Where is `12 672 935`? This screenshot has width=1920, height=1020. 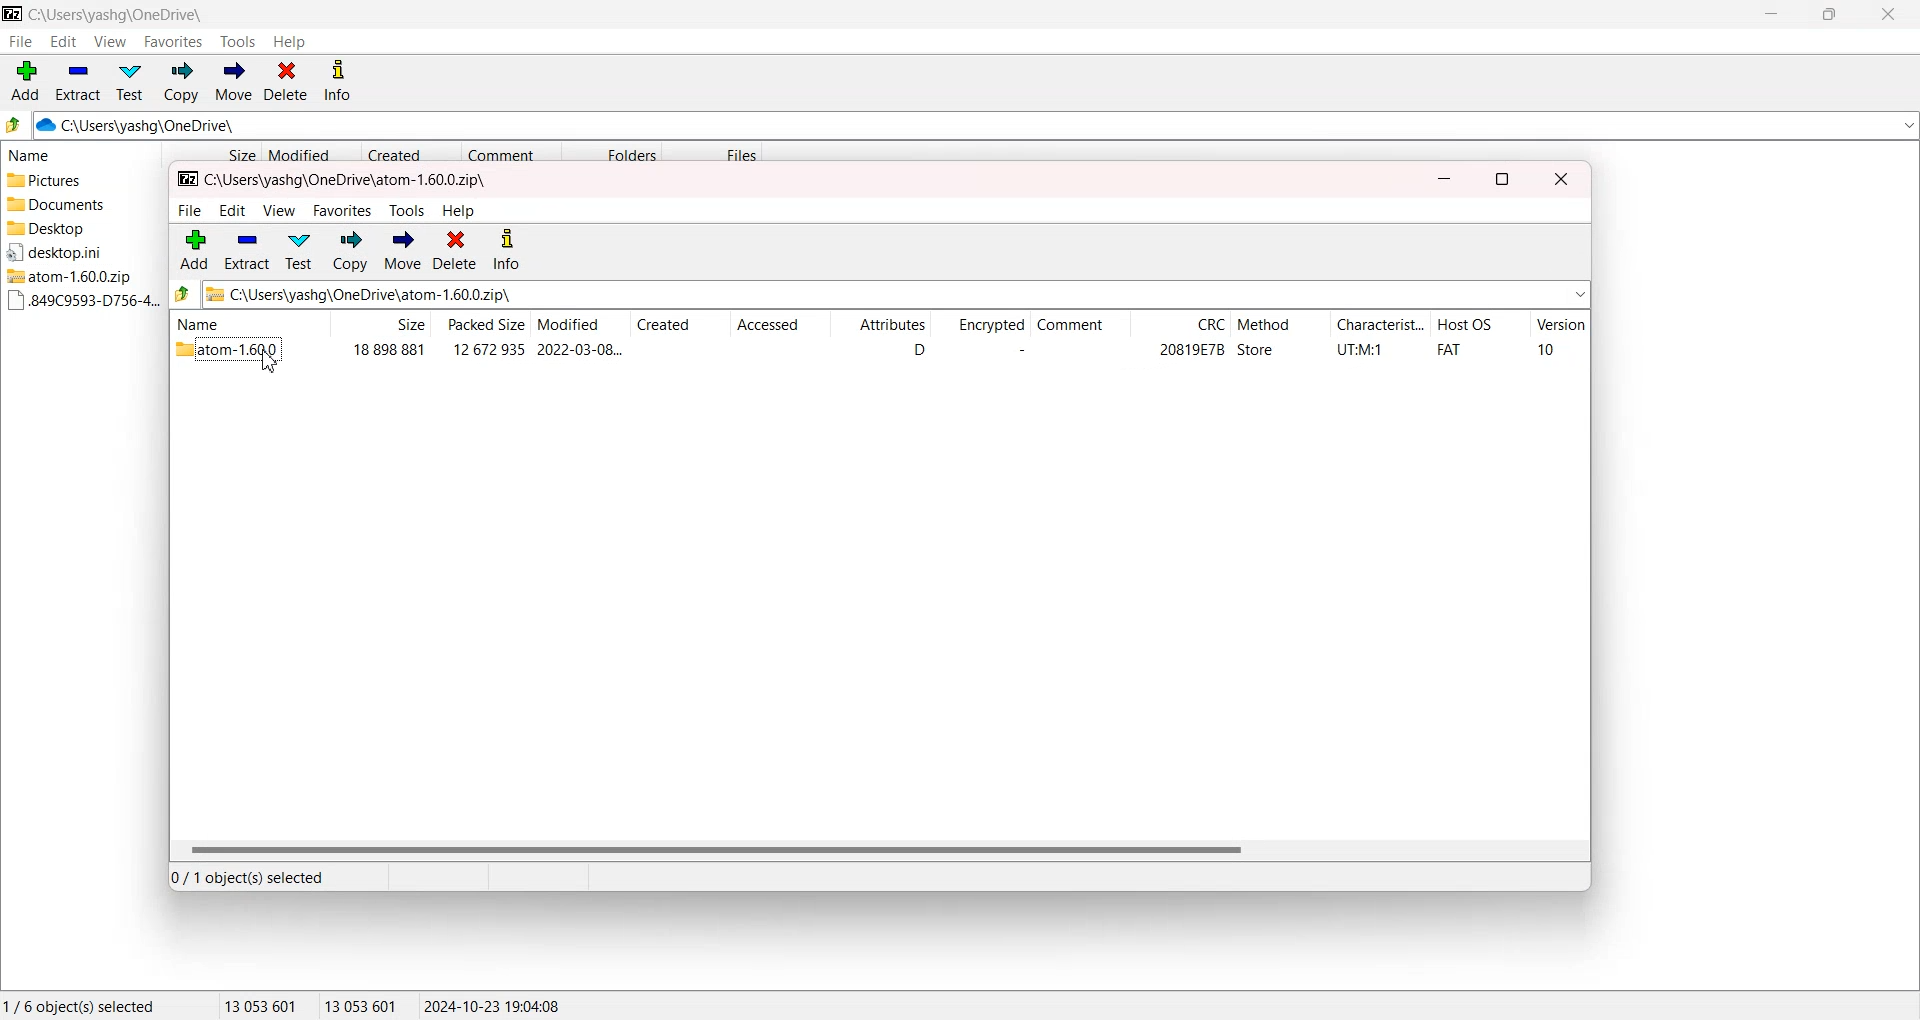 12 672 935 is located at coordinates (489, 349).